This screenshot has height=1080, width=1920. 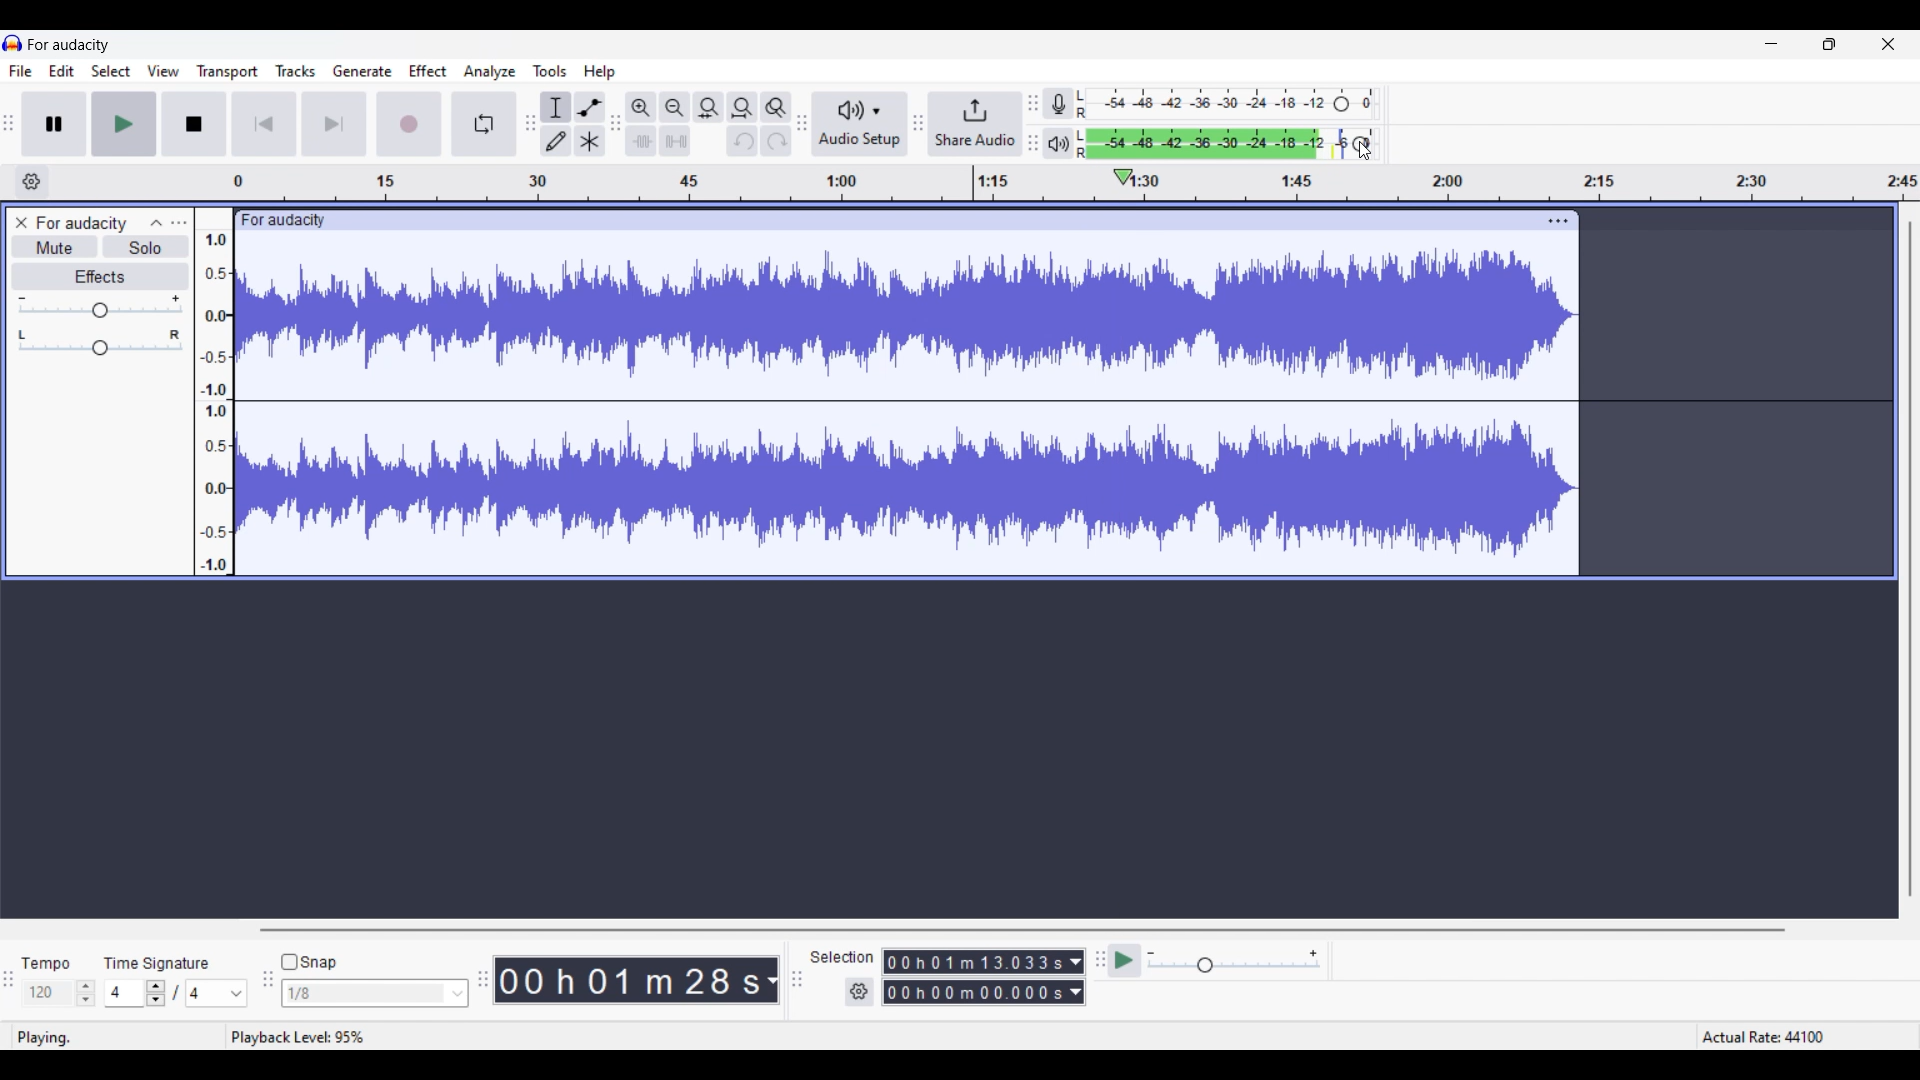 What do you see at coordinates (743, 108) in the screenshot?
I see `Fit project to width` at bounding box center [743, 108].